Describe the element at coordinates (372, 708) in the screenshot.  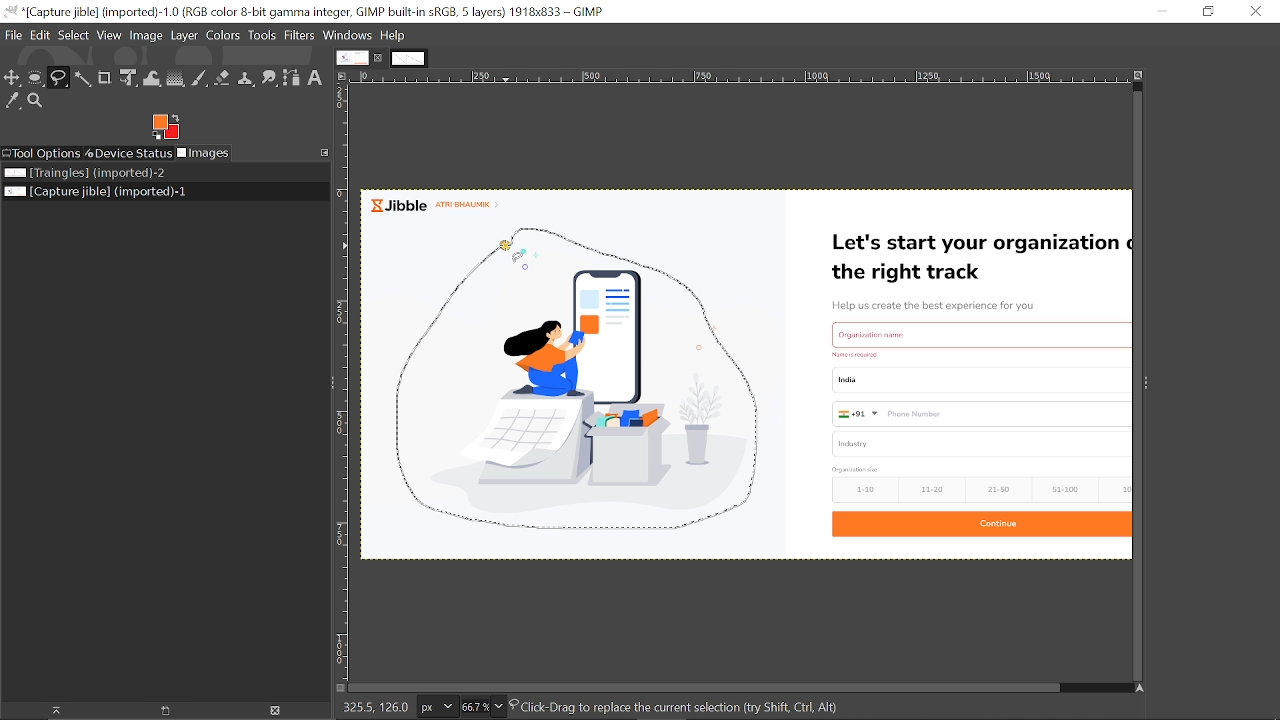
I see `coordinates` at that location.